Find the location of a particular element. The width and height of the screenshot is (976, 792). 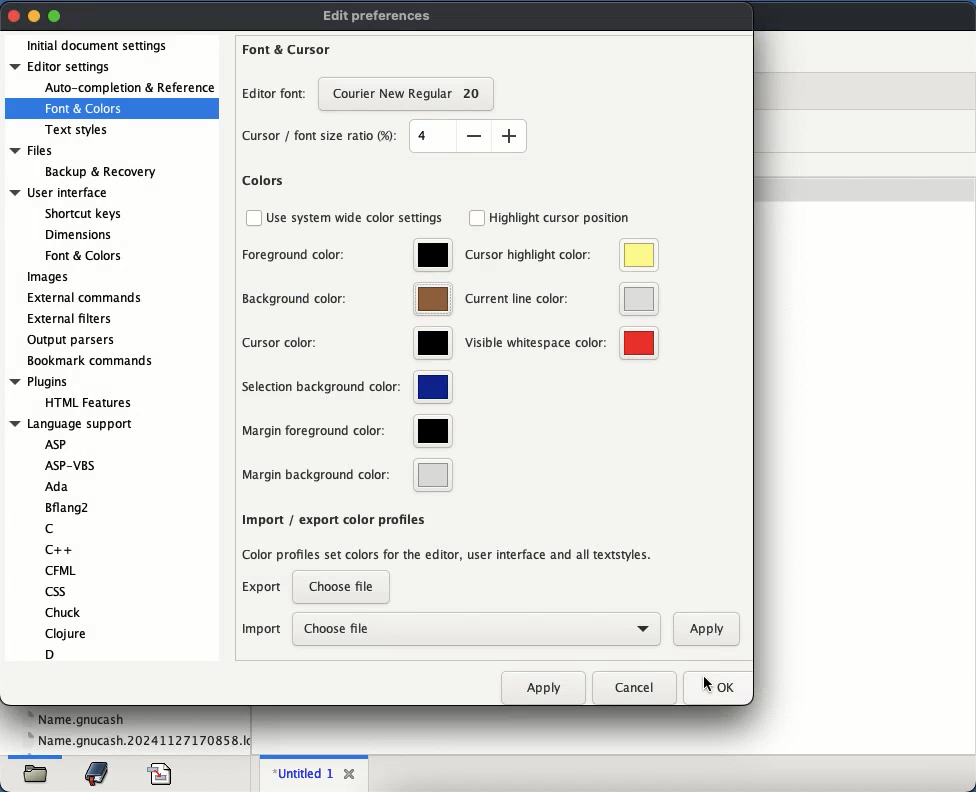

selection background color is located at coordinates (349, 387).